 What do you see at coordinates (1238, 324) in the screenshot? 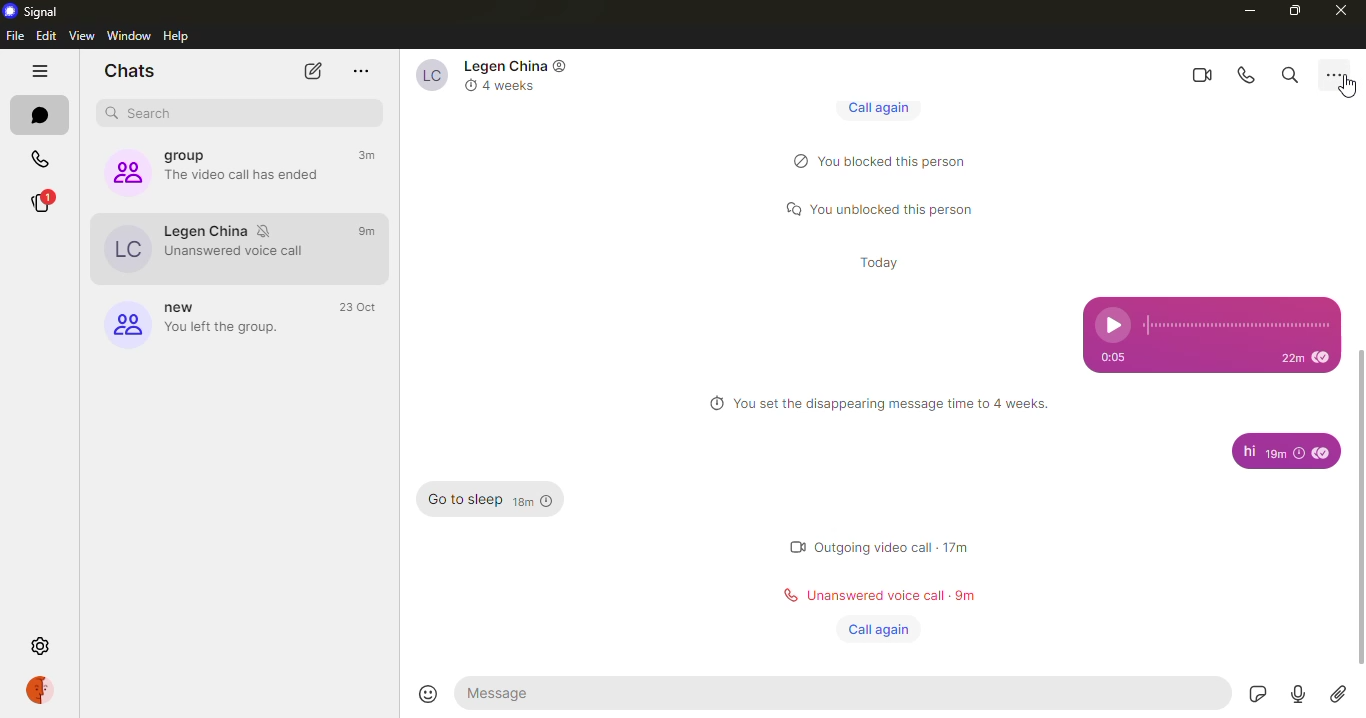
I see `track` at bounding box center [1238, 324].